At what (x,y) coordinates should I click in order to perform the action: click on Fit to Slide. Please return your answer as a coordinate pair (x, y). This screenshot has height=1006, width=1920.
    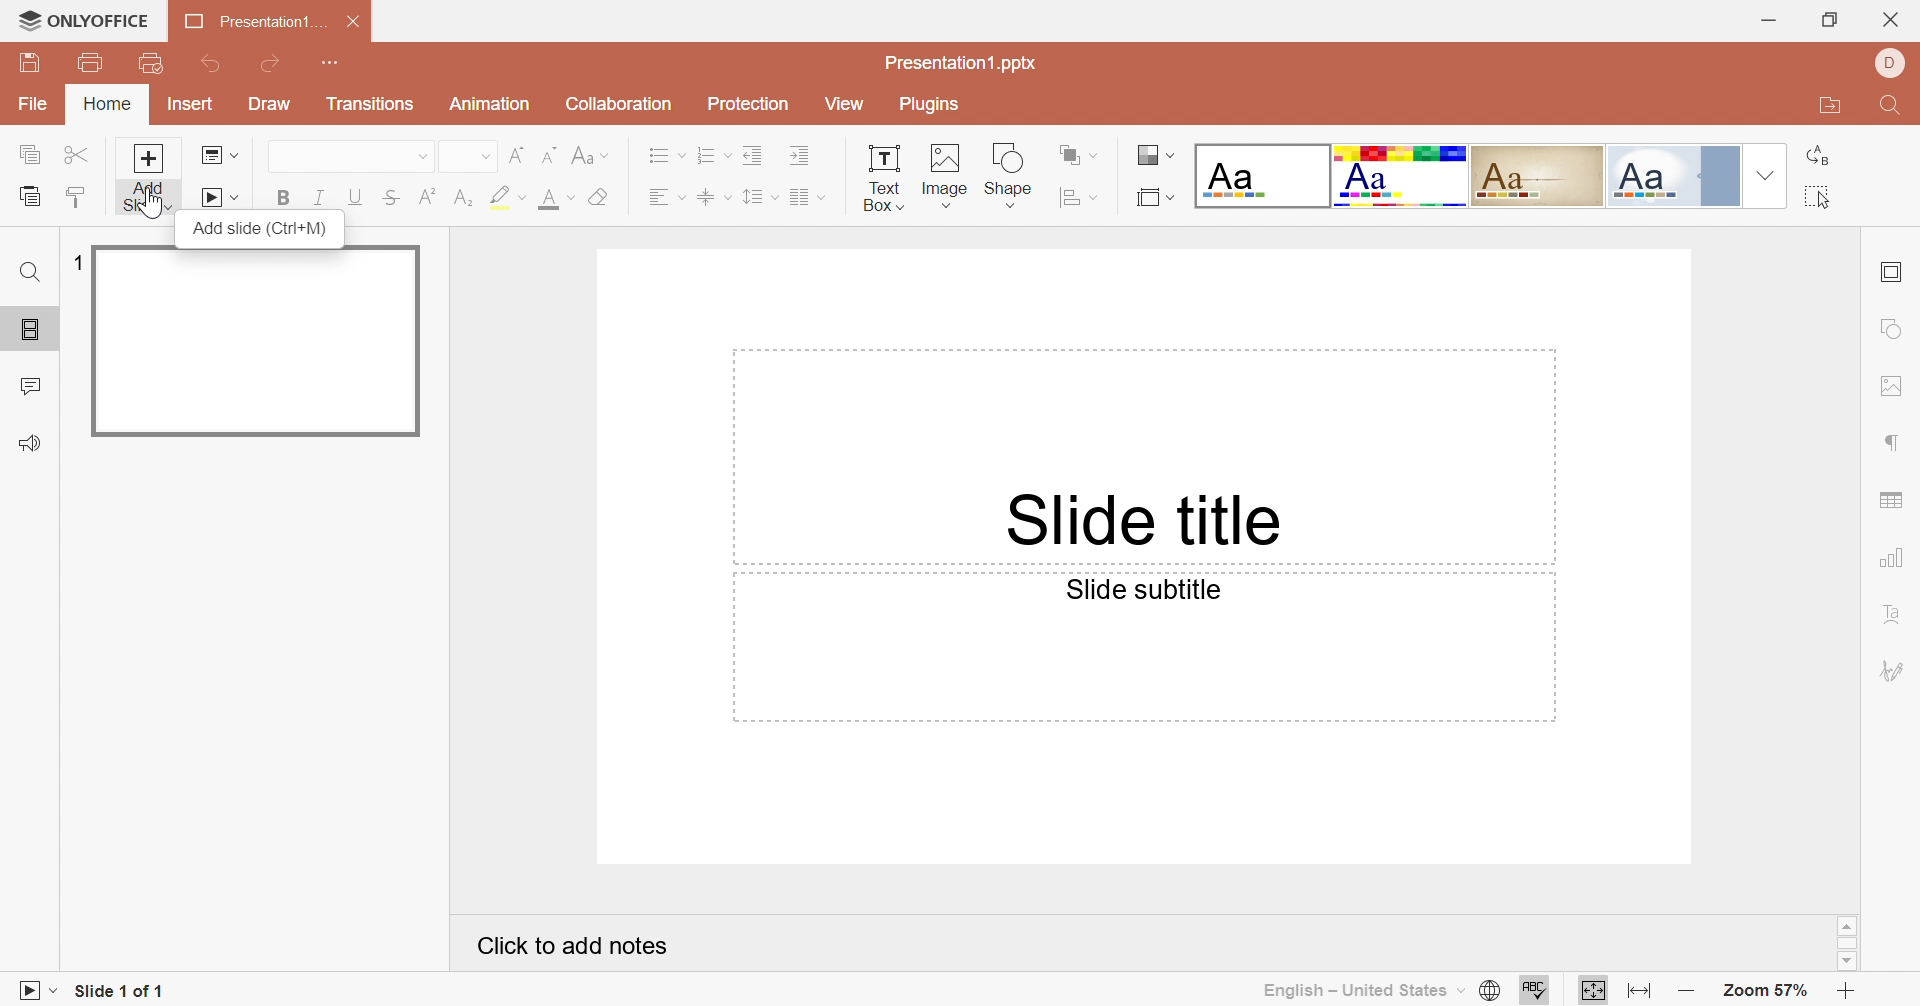
    Looking at the image, I should click on (1590, 990).